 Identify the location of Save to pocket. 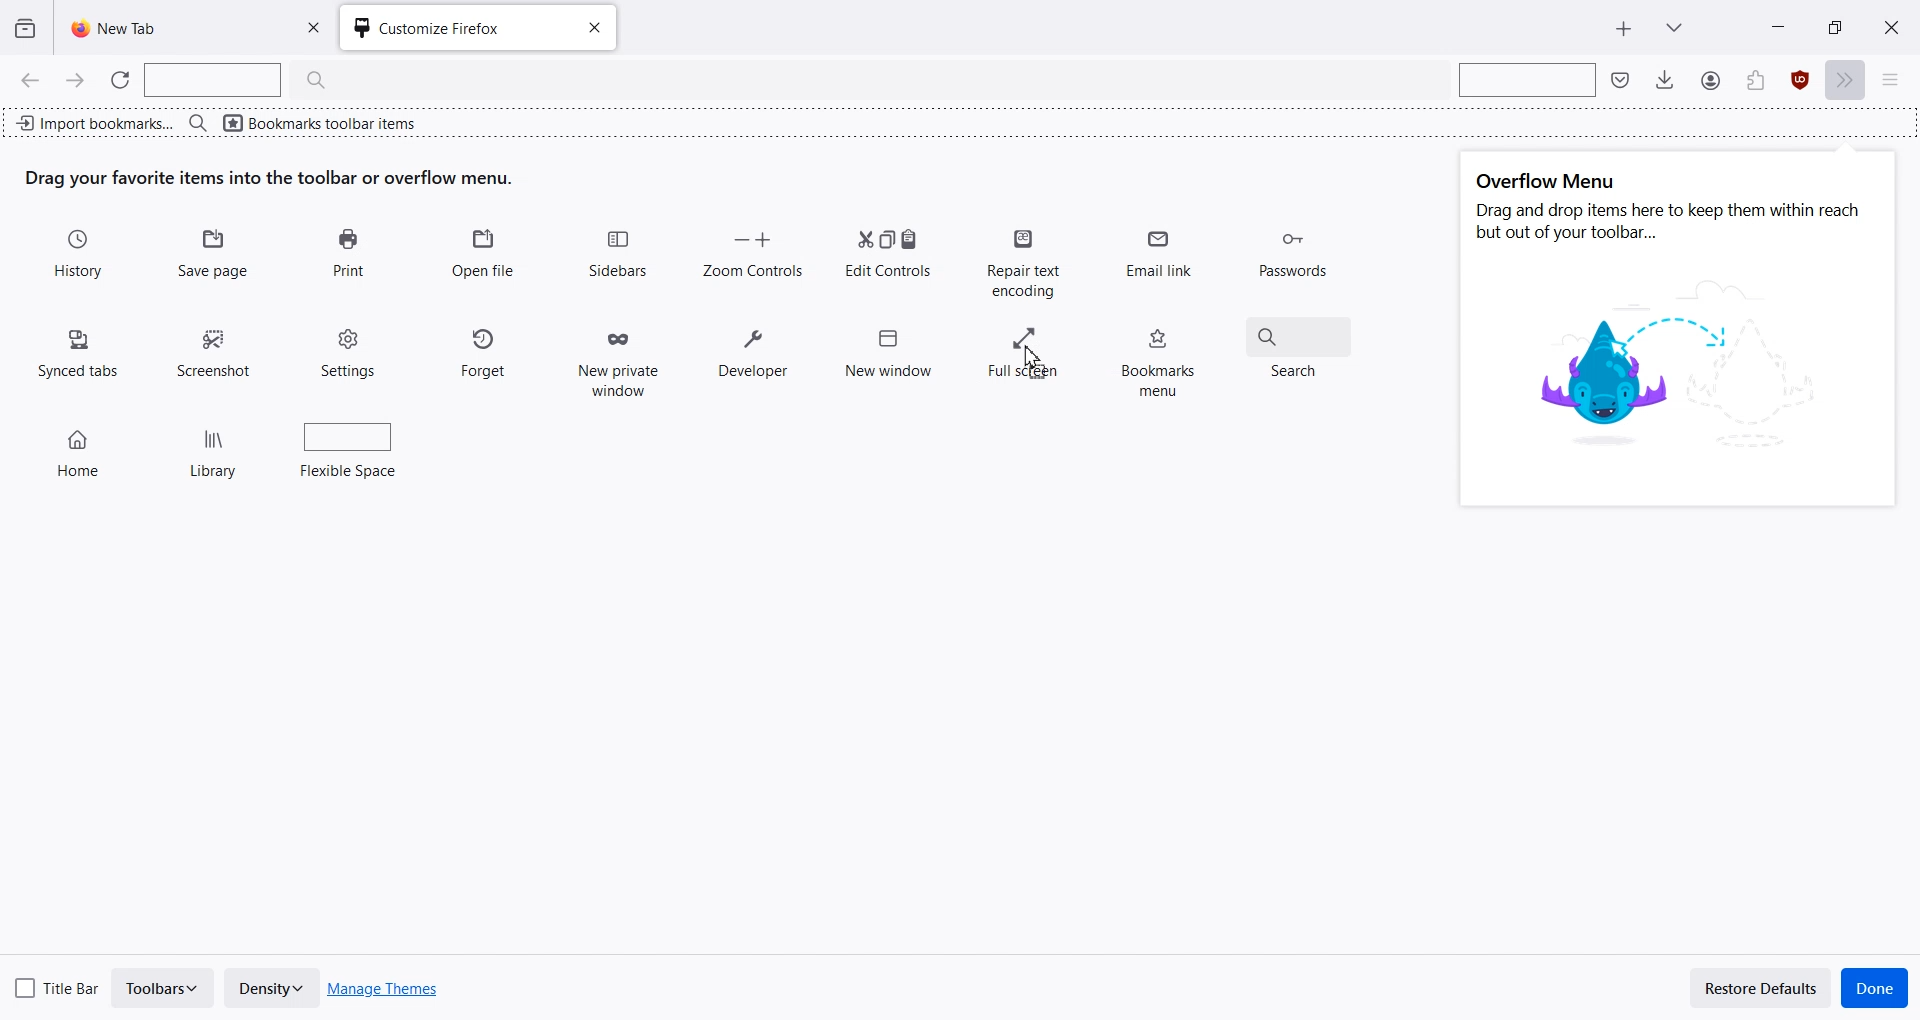
(1622, 79).